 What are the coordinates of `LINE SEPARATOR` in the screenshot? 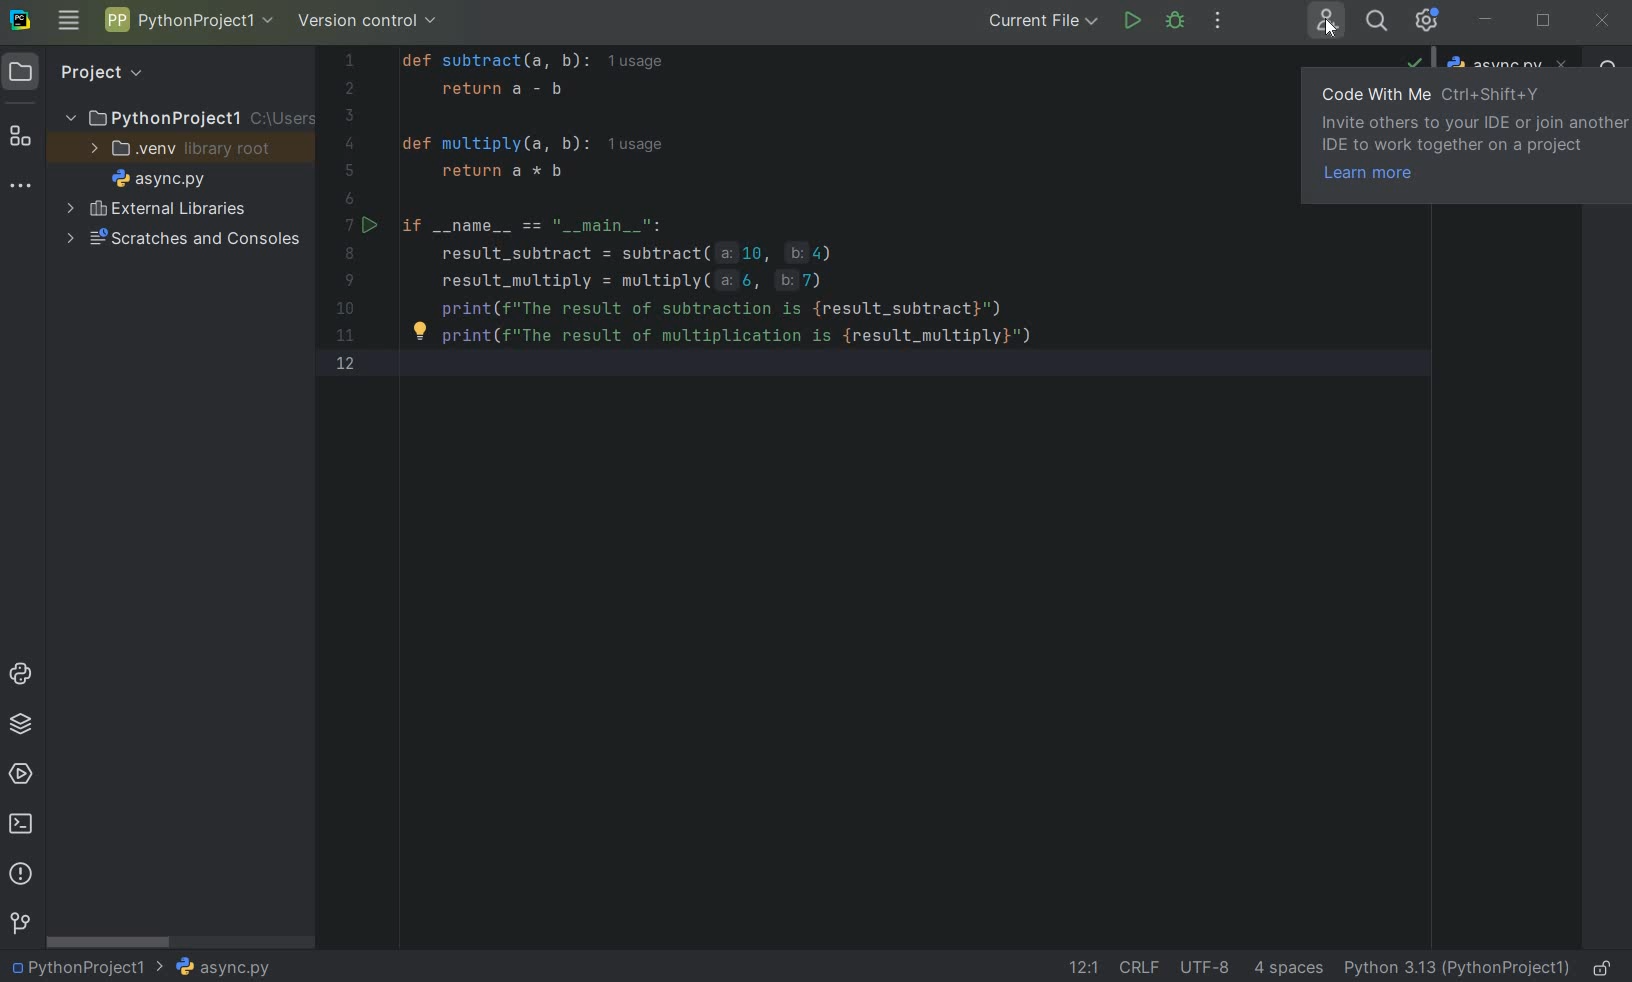 It's located at (1141, 966).